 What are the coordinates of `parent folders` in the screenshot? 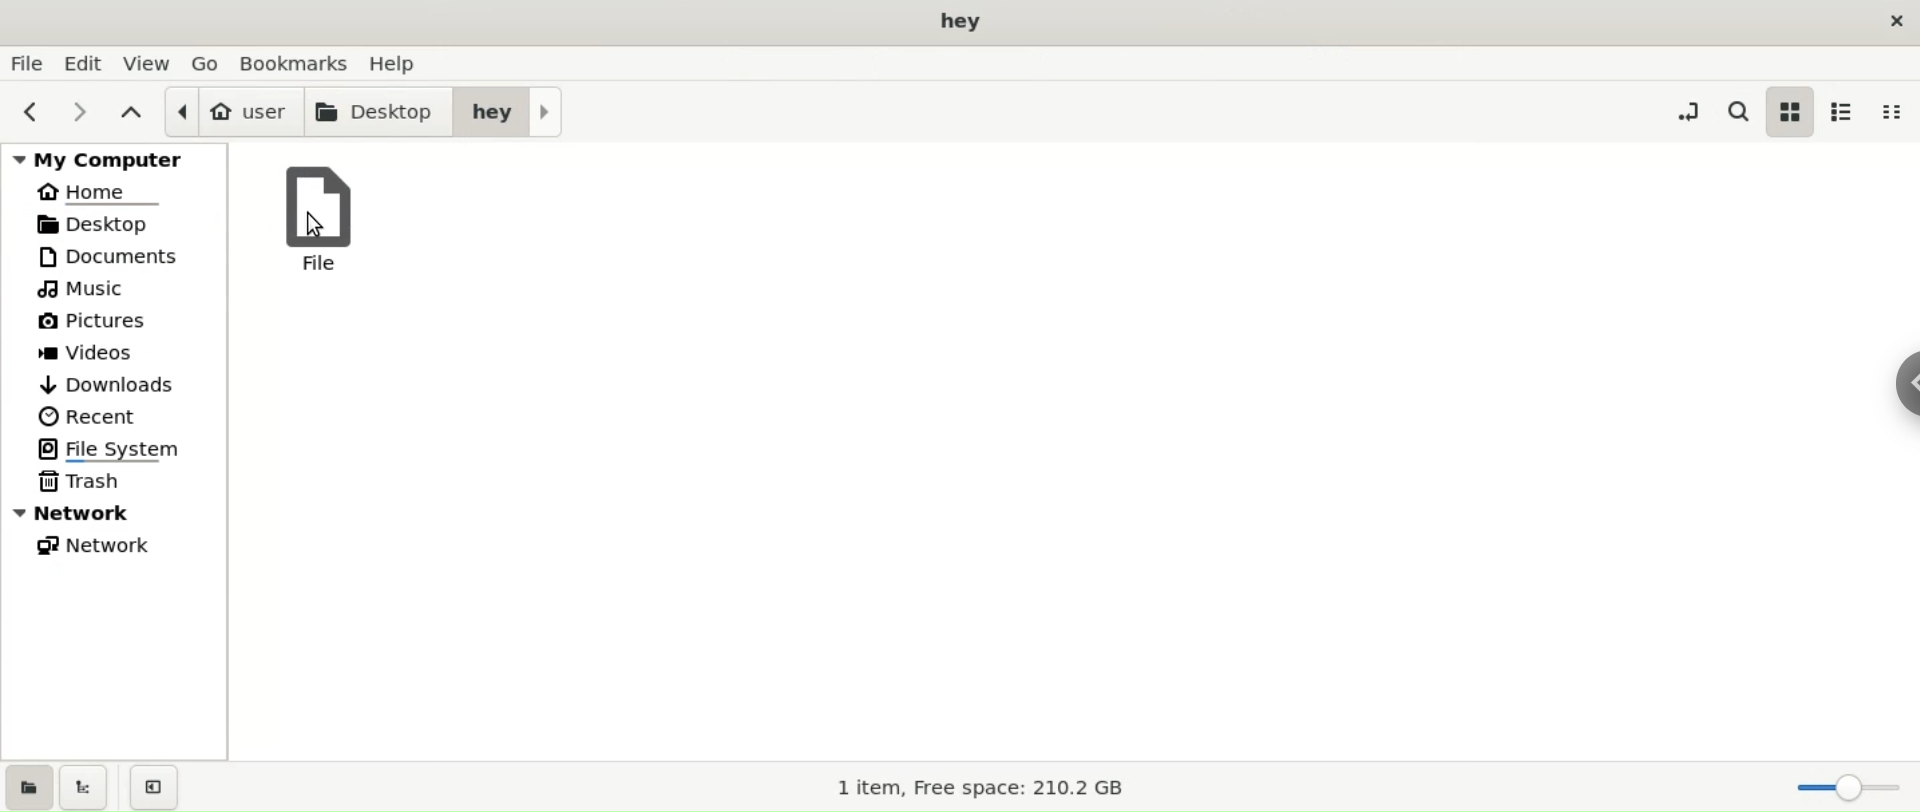 It's located at (133, 114).